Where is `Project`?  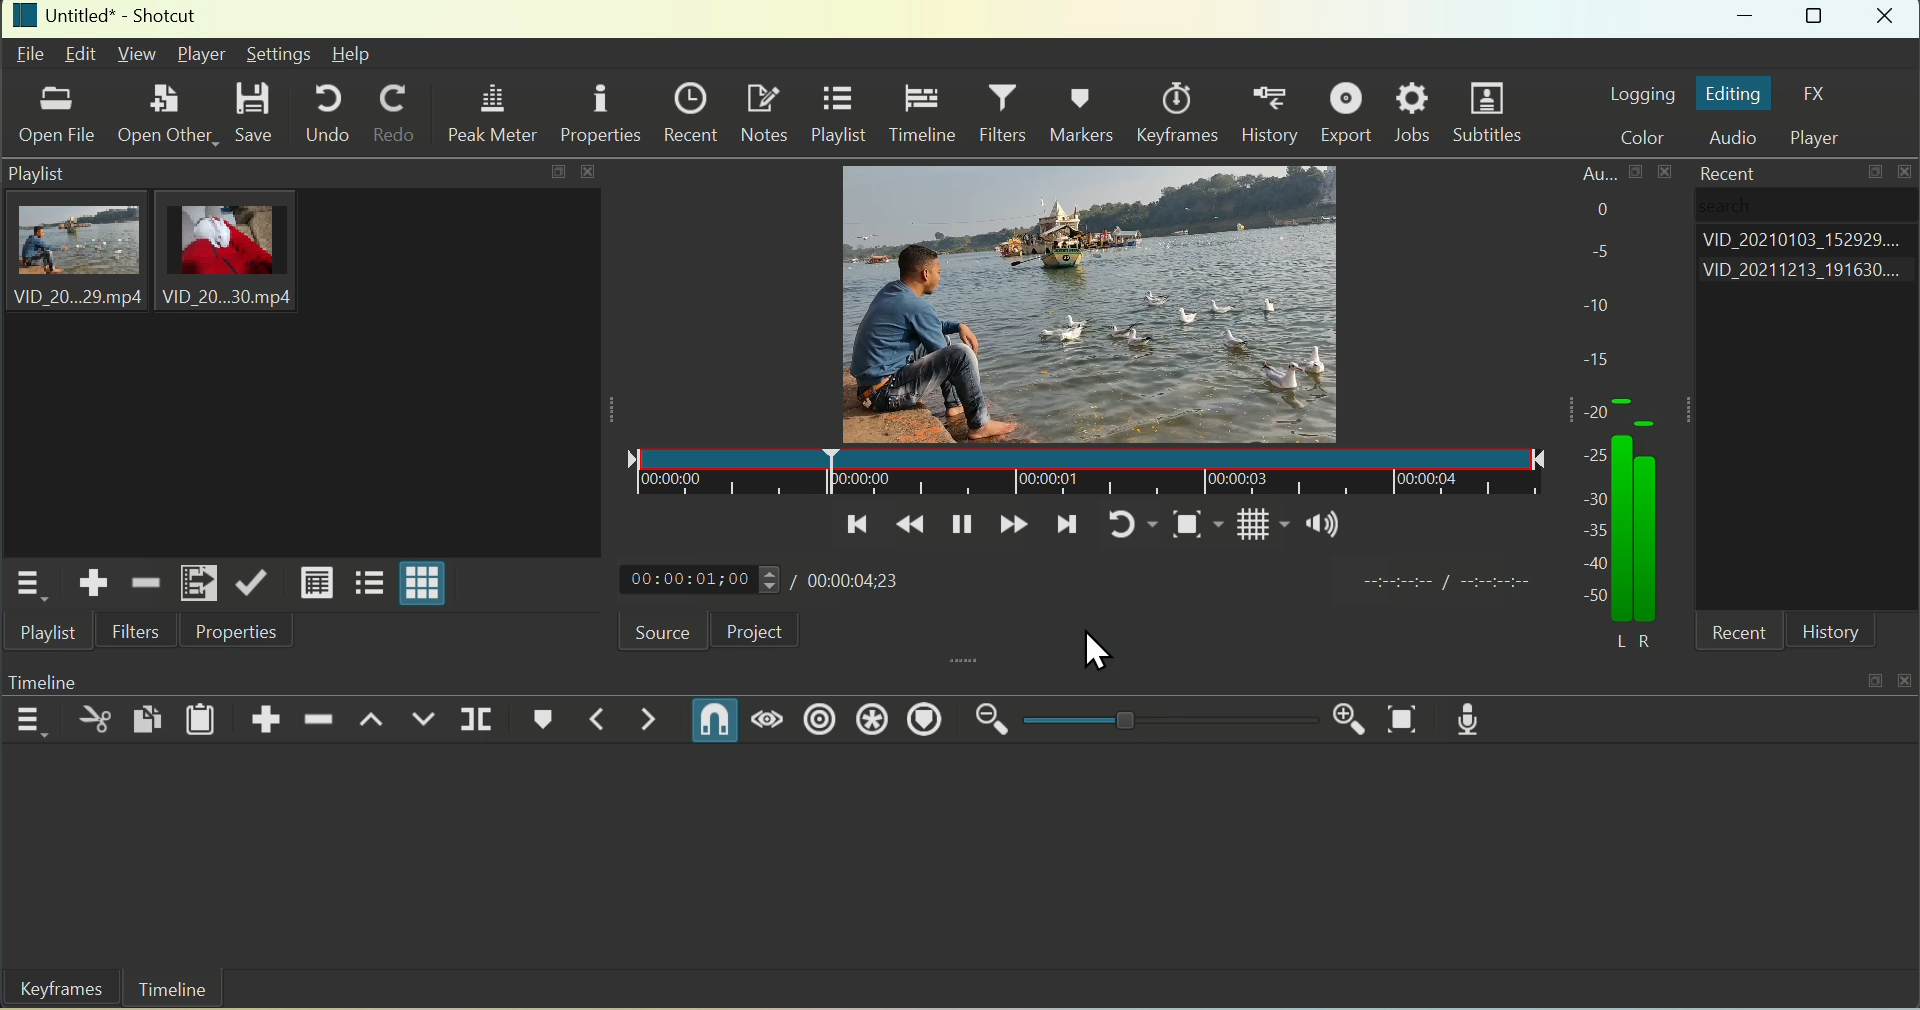 Project is located at coordinates (754, 631).